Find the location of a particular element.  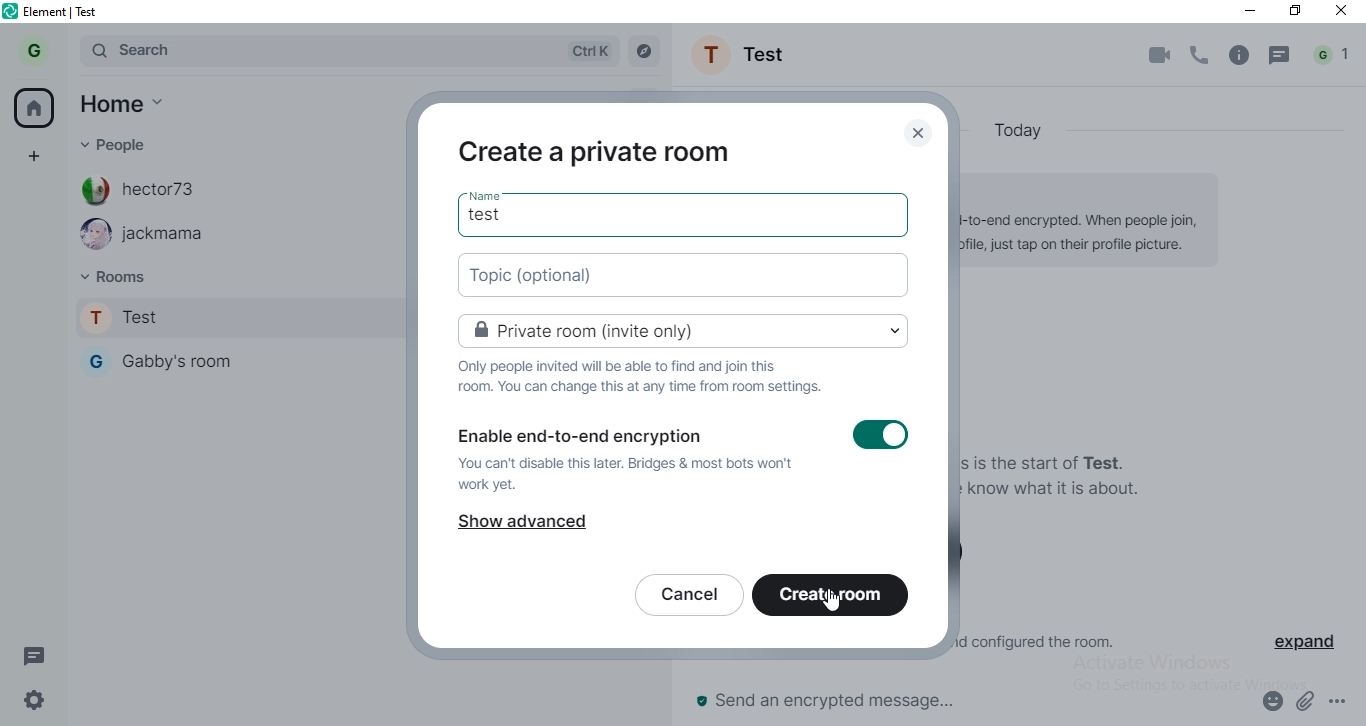

home is located at coordinates (121, 103).